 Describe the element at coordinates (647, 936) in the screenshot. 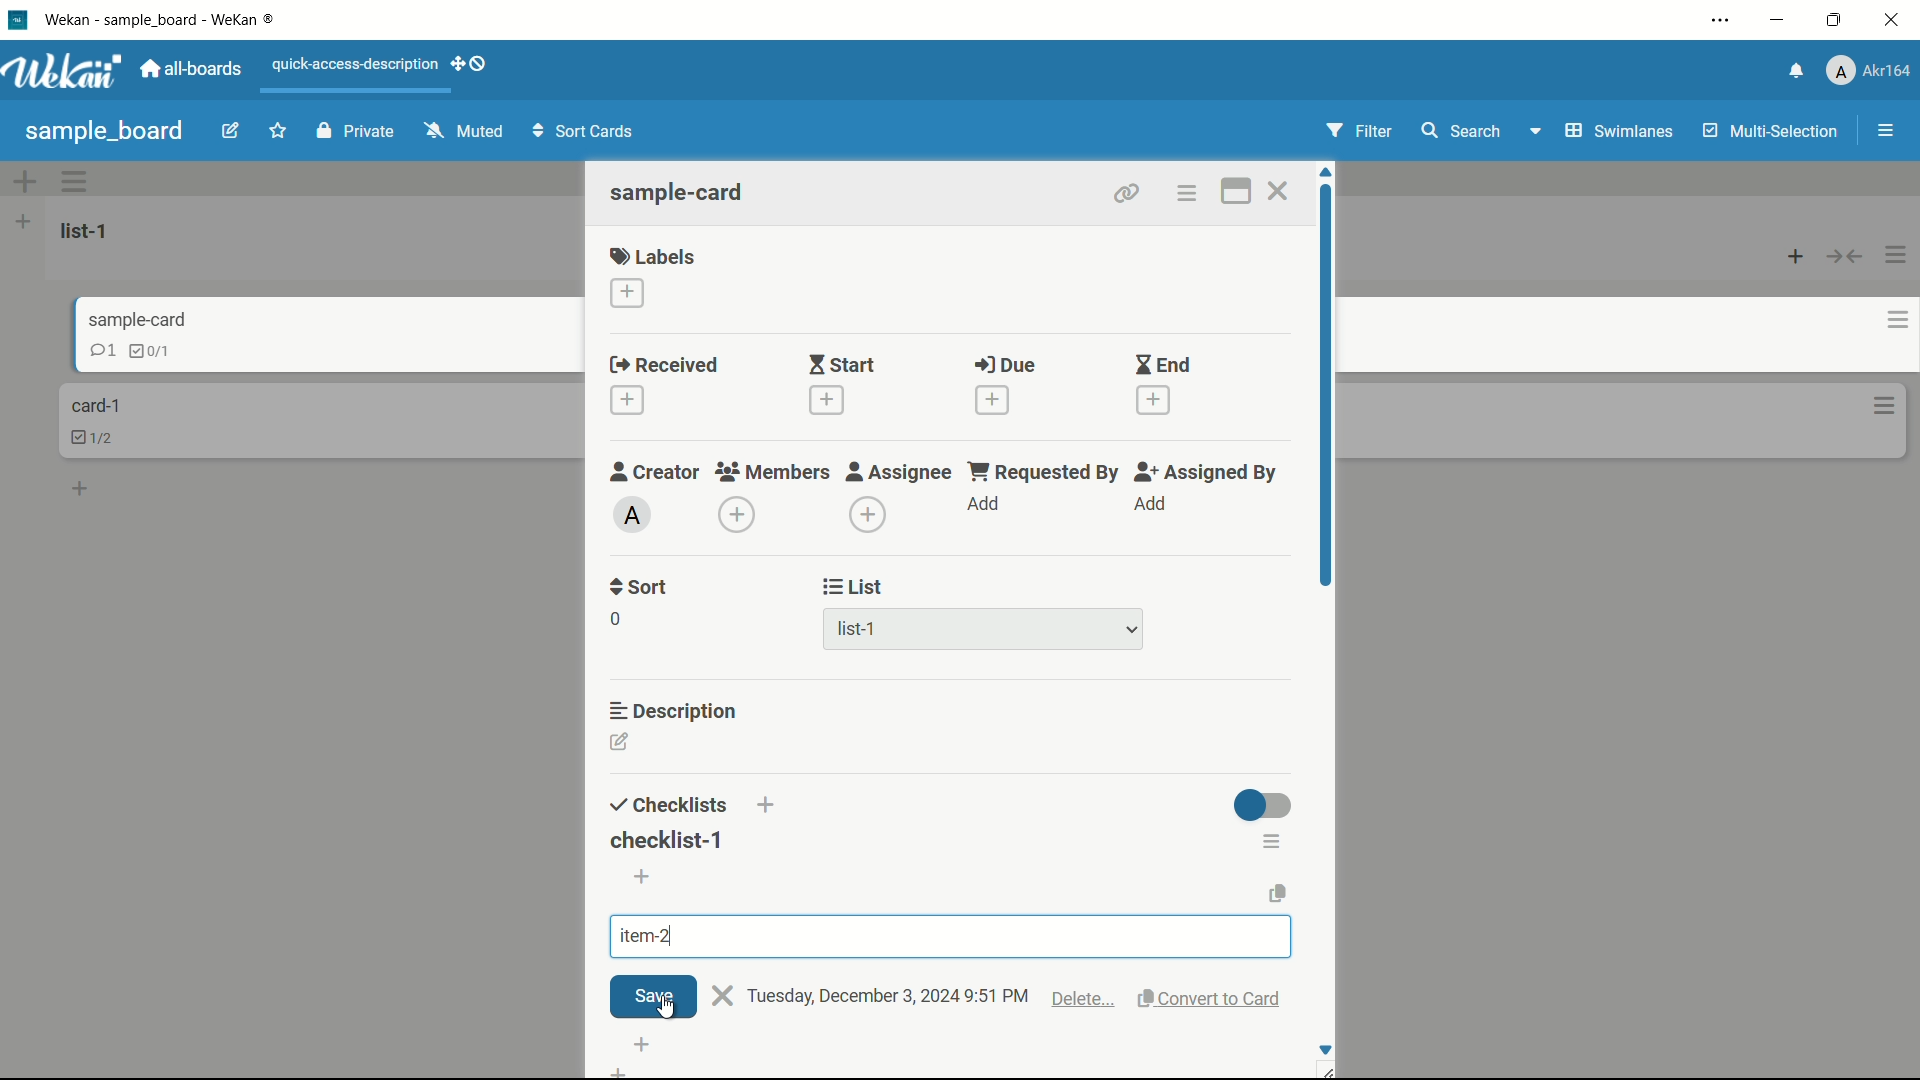

I see `item-2` at that location.